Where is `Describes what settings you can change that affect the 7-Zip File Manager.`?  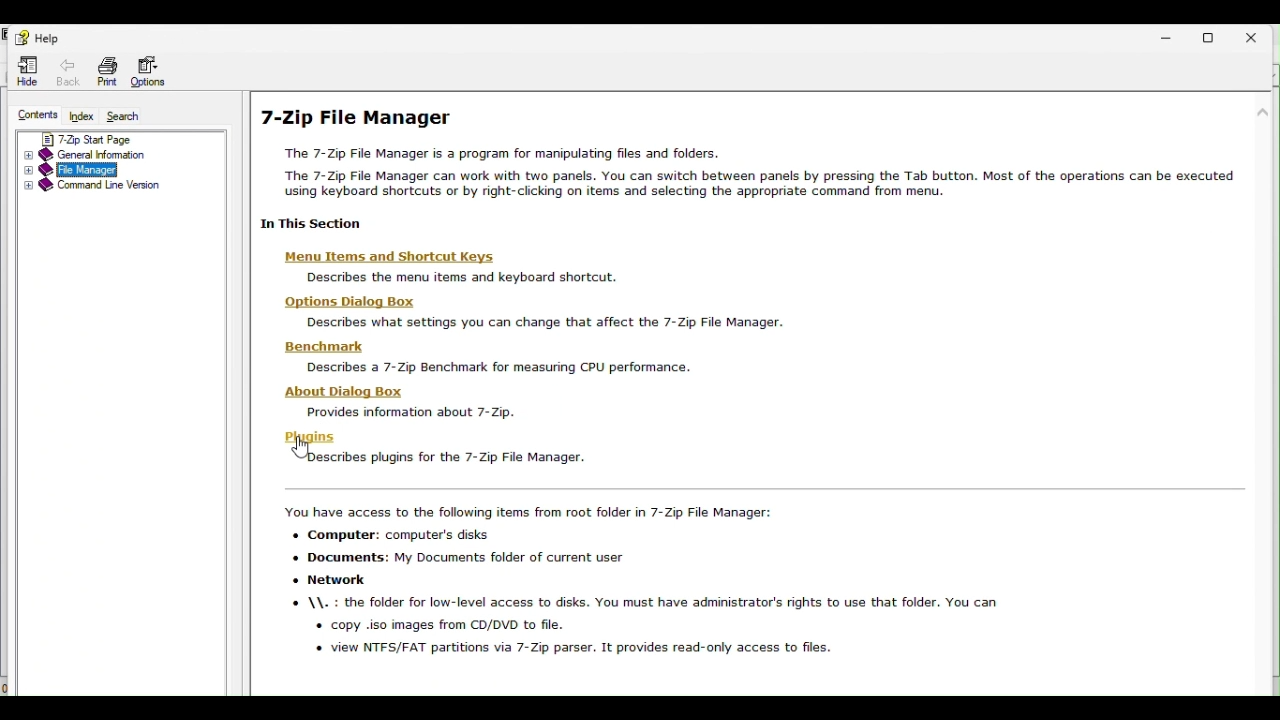
Describes what settings you can change that affect the 7-Zip File Manager. is located at coordinates (542, 322).